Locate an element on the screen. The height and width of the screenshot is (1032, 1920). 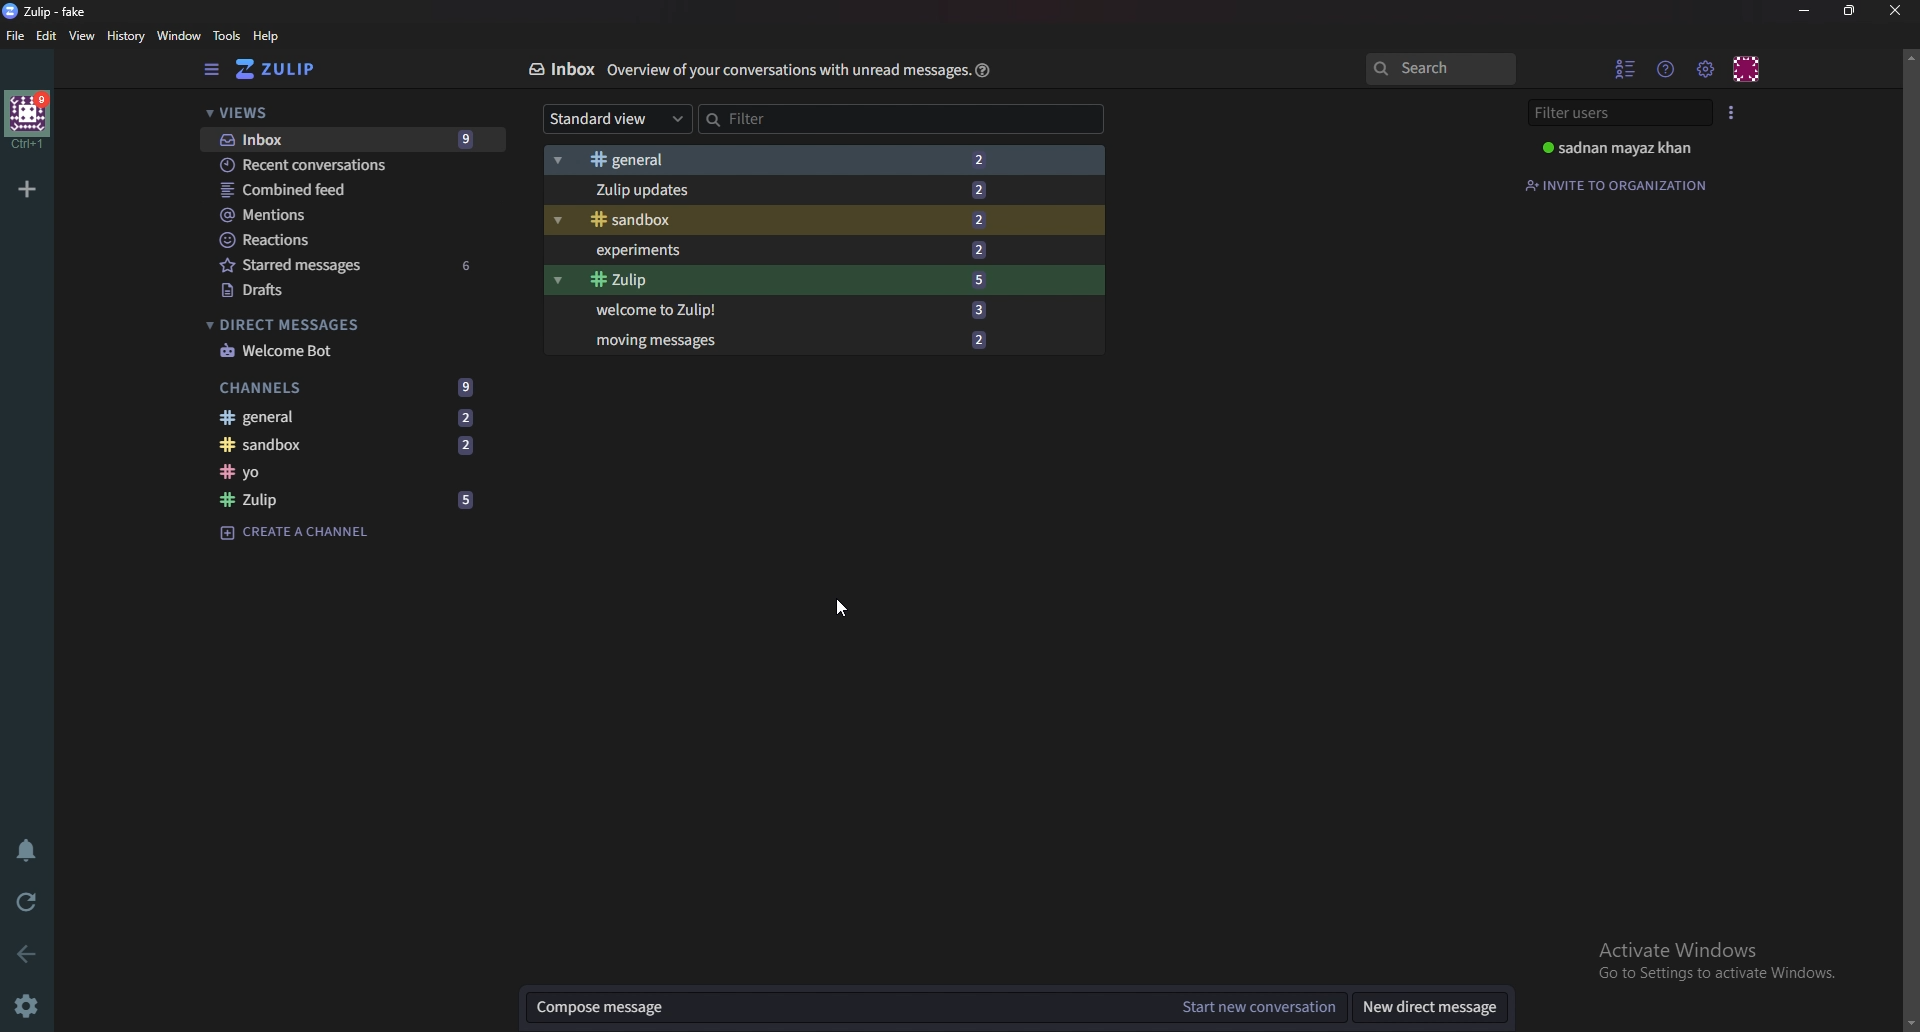
combined feed is located at coordinates (335, 190).